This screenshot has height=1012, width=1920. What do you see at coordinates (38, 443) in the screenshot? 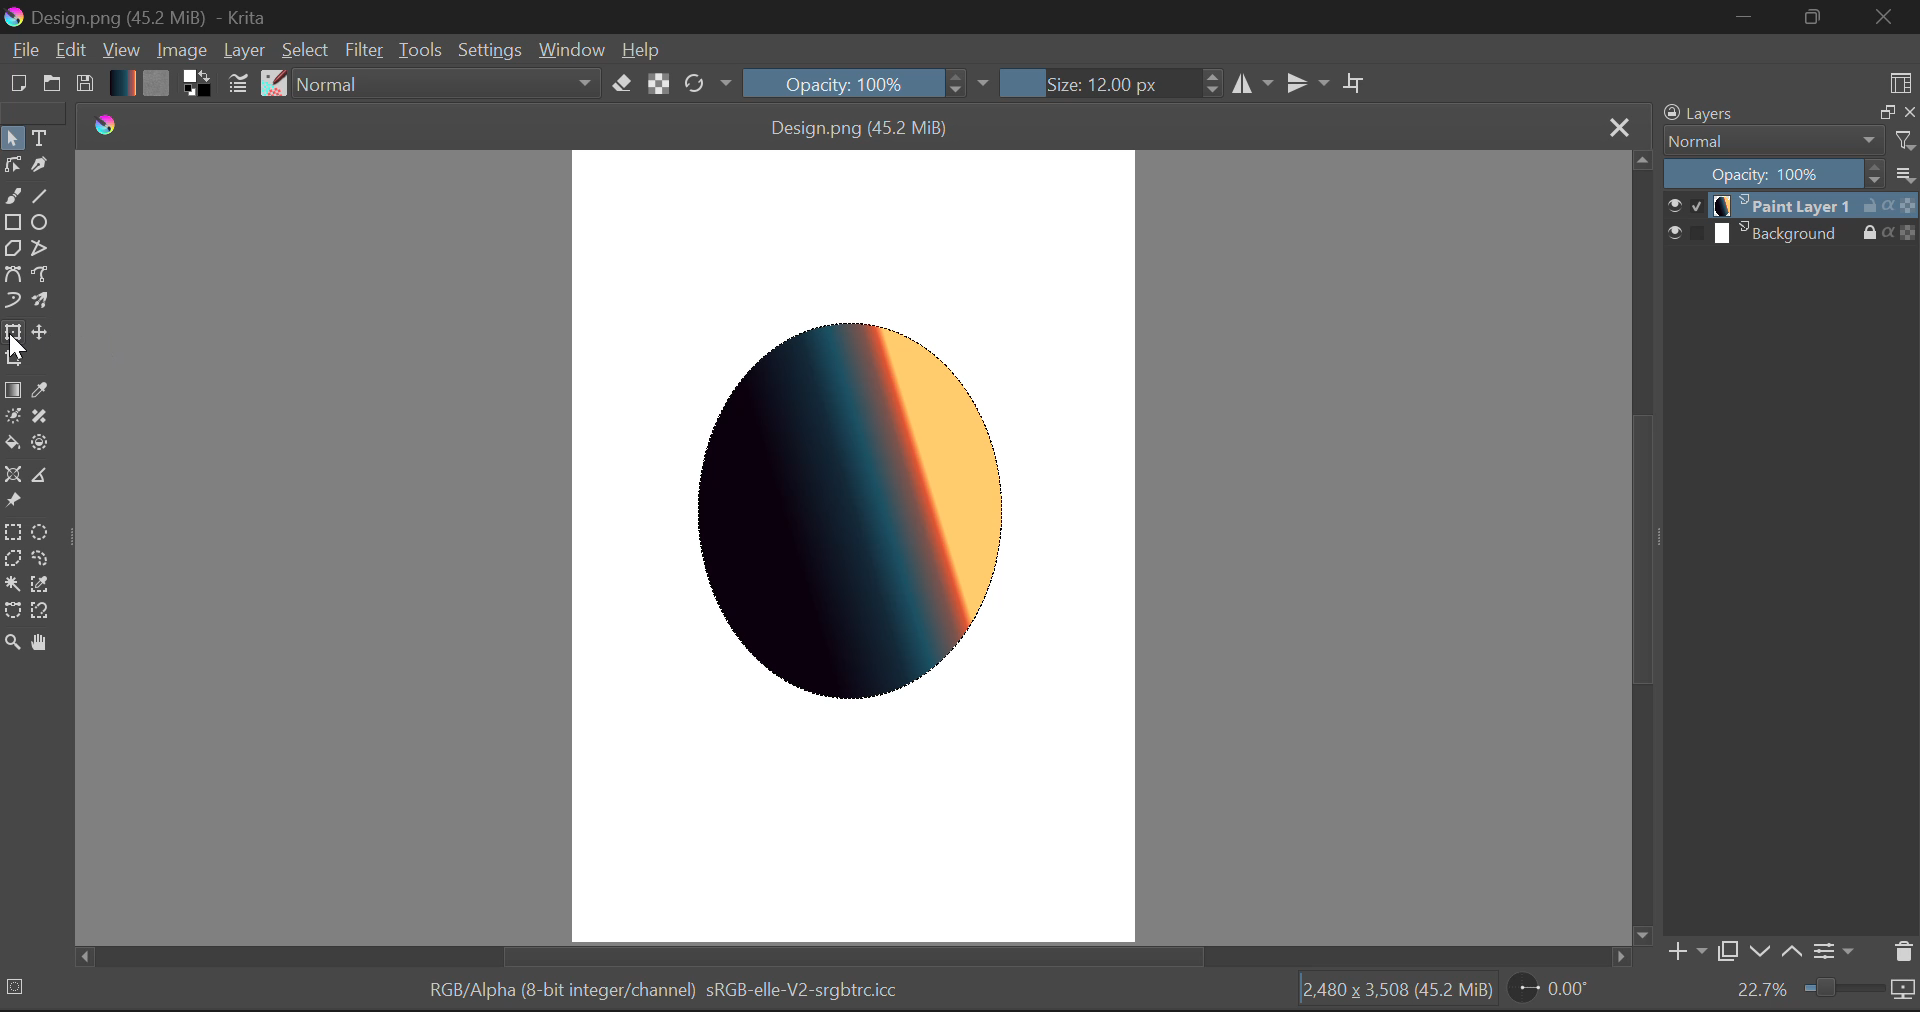
I see `Enclose and Fill` at bounding box center [38, 443].